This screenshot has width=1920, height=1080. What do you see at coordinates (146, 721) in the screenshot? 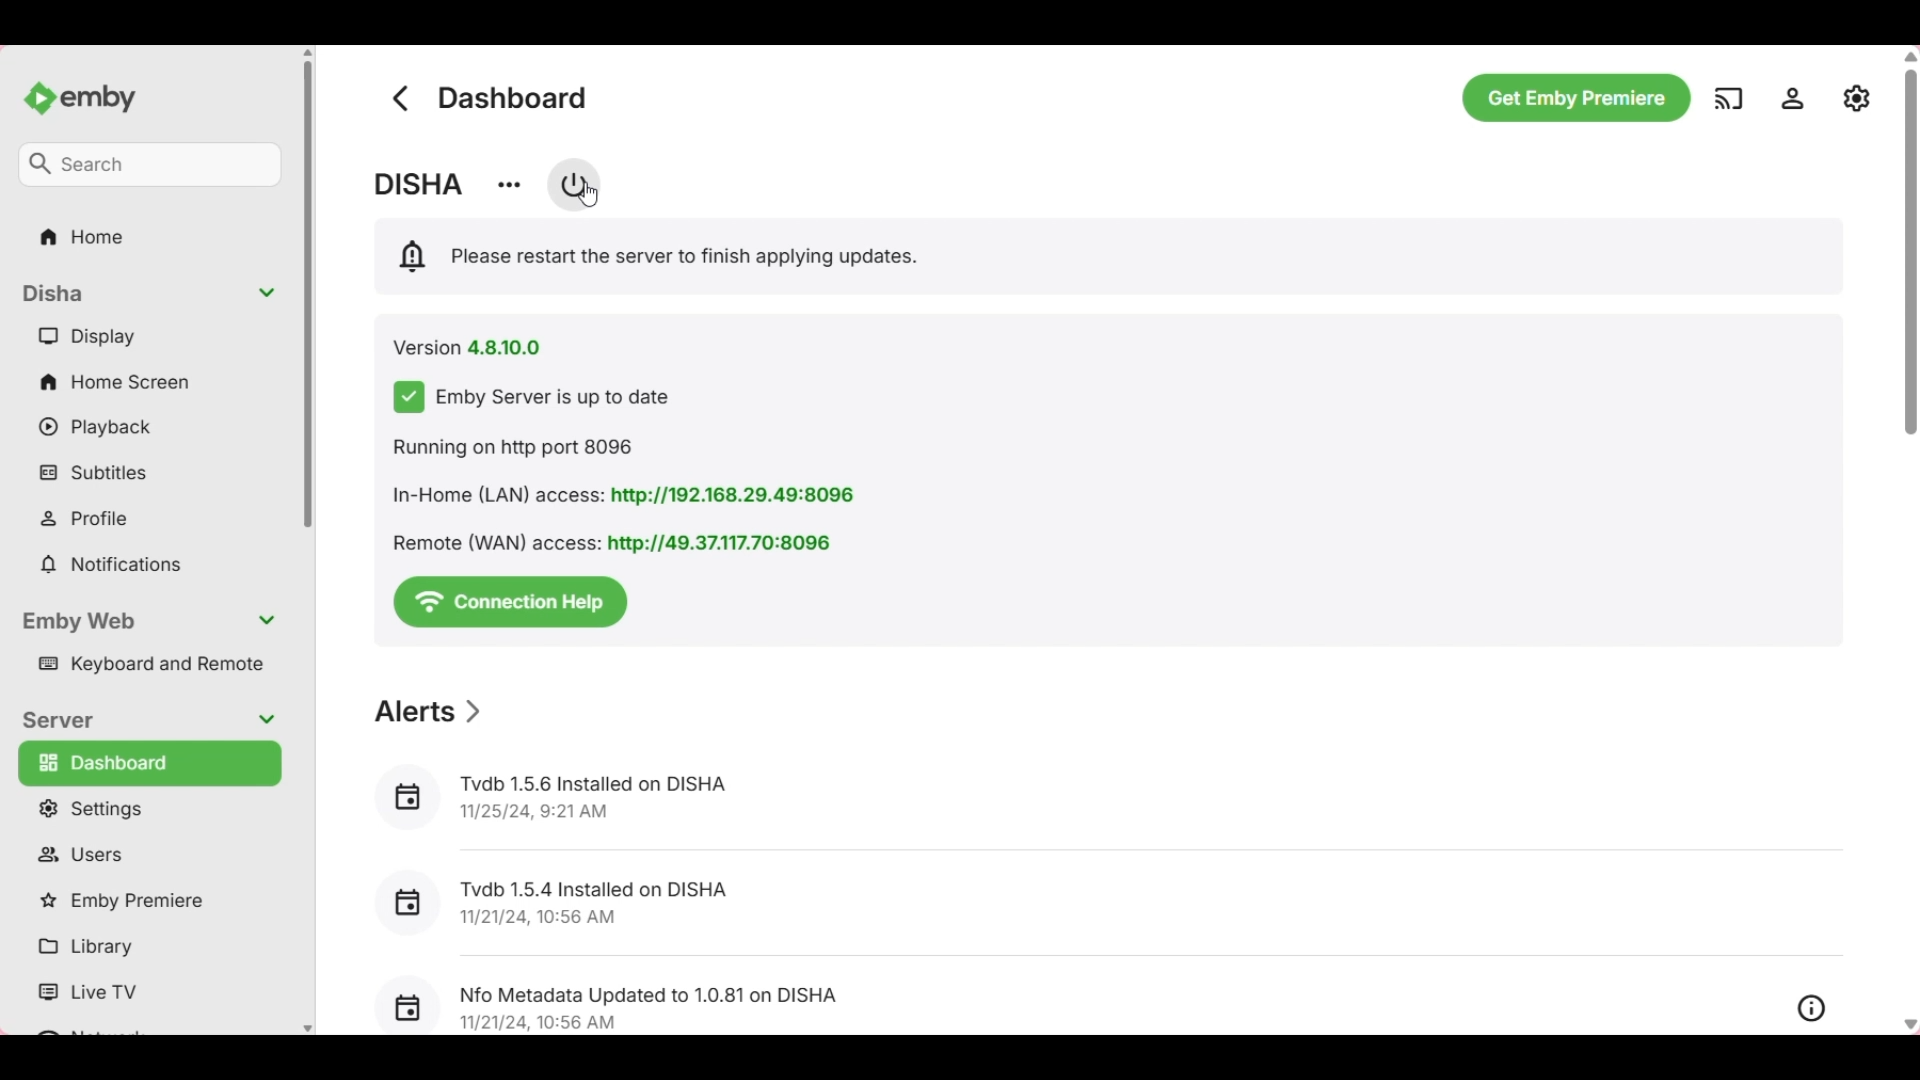
I see `Collapse server` at bounding box center [146, 721].